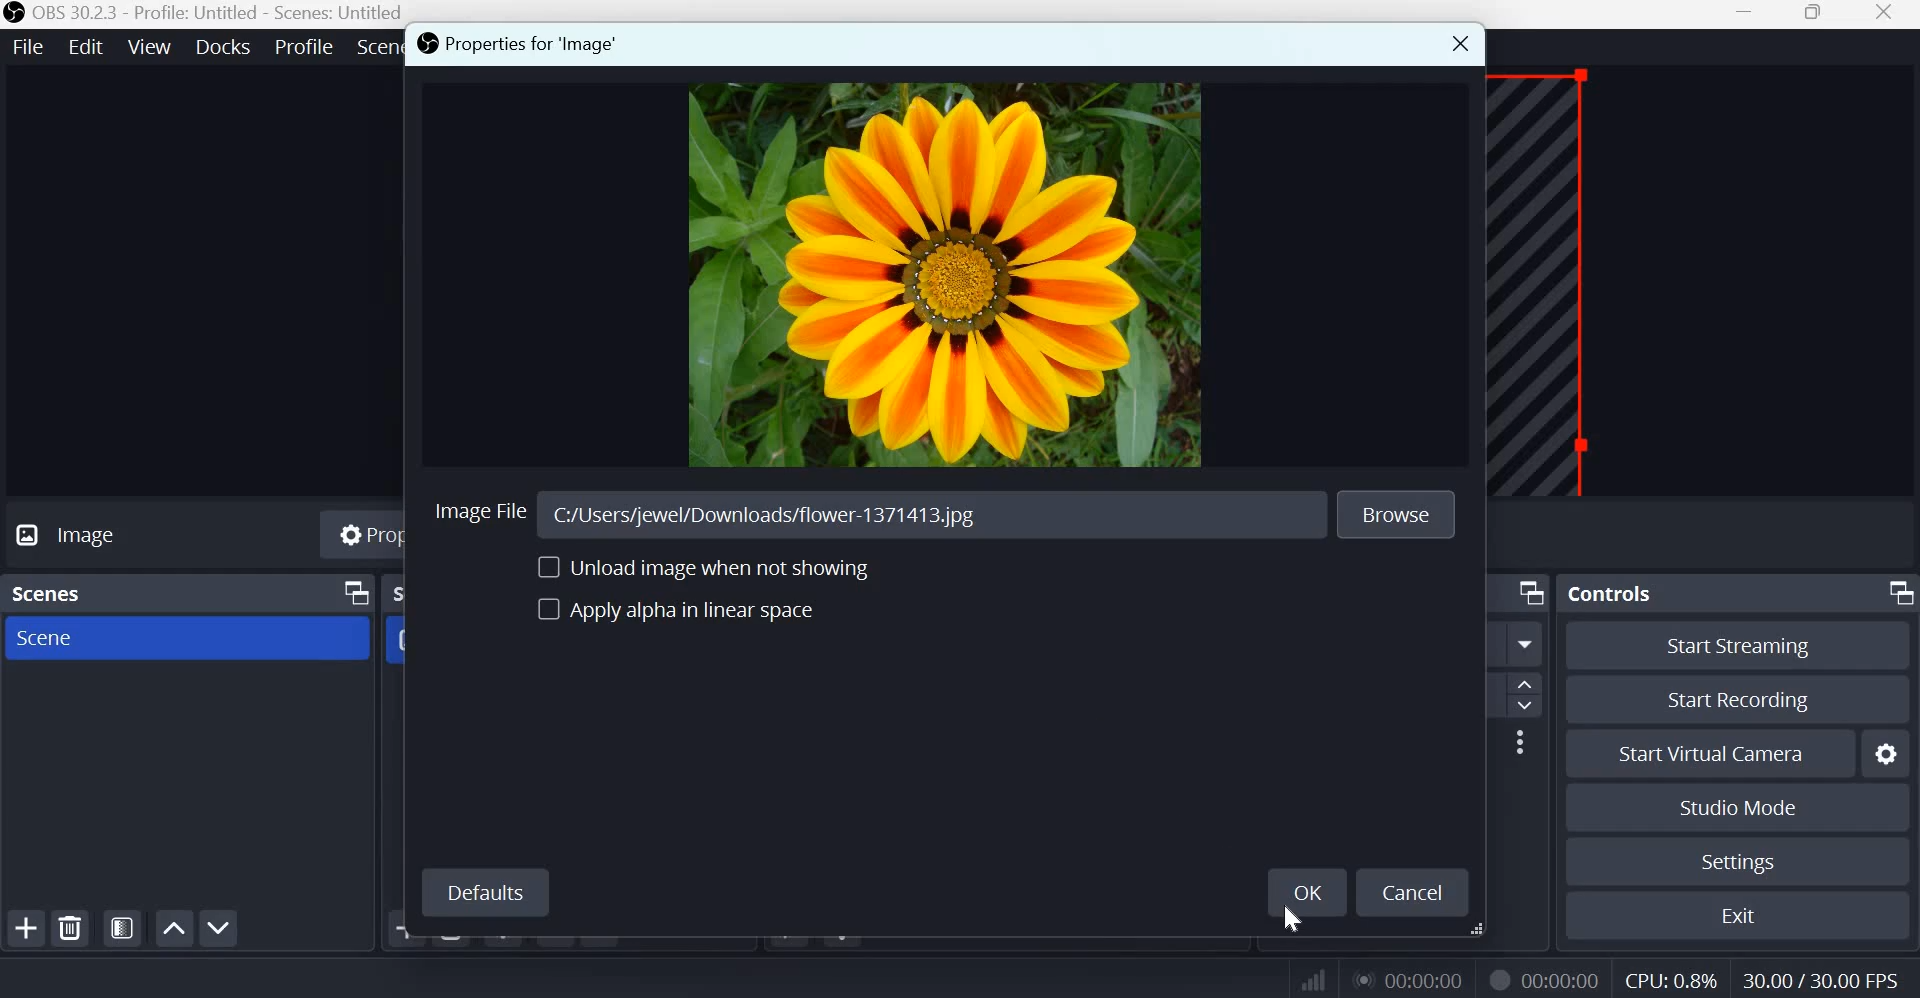 Image resolution: width=1920 pixels, height=998 pixels. What do you see at coordinates (953, 277) in the screenshot?
I see `Flower image` at bounding box center [953, 277].